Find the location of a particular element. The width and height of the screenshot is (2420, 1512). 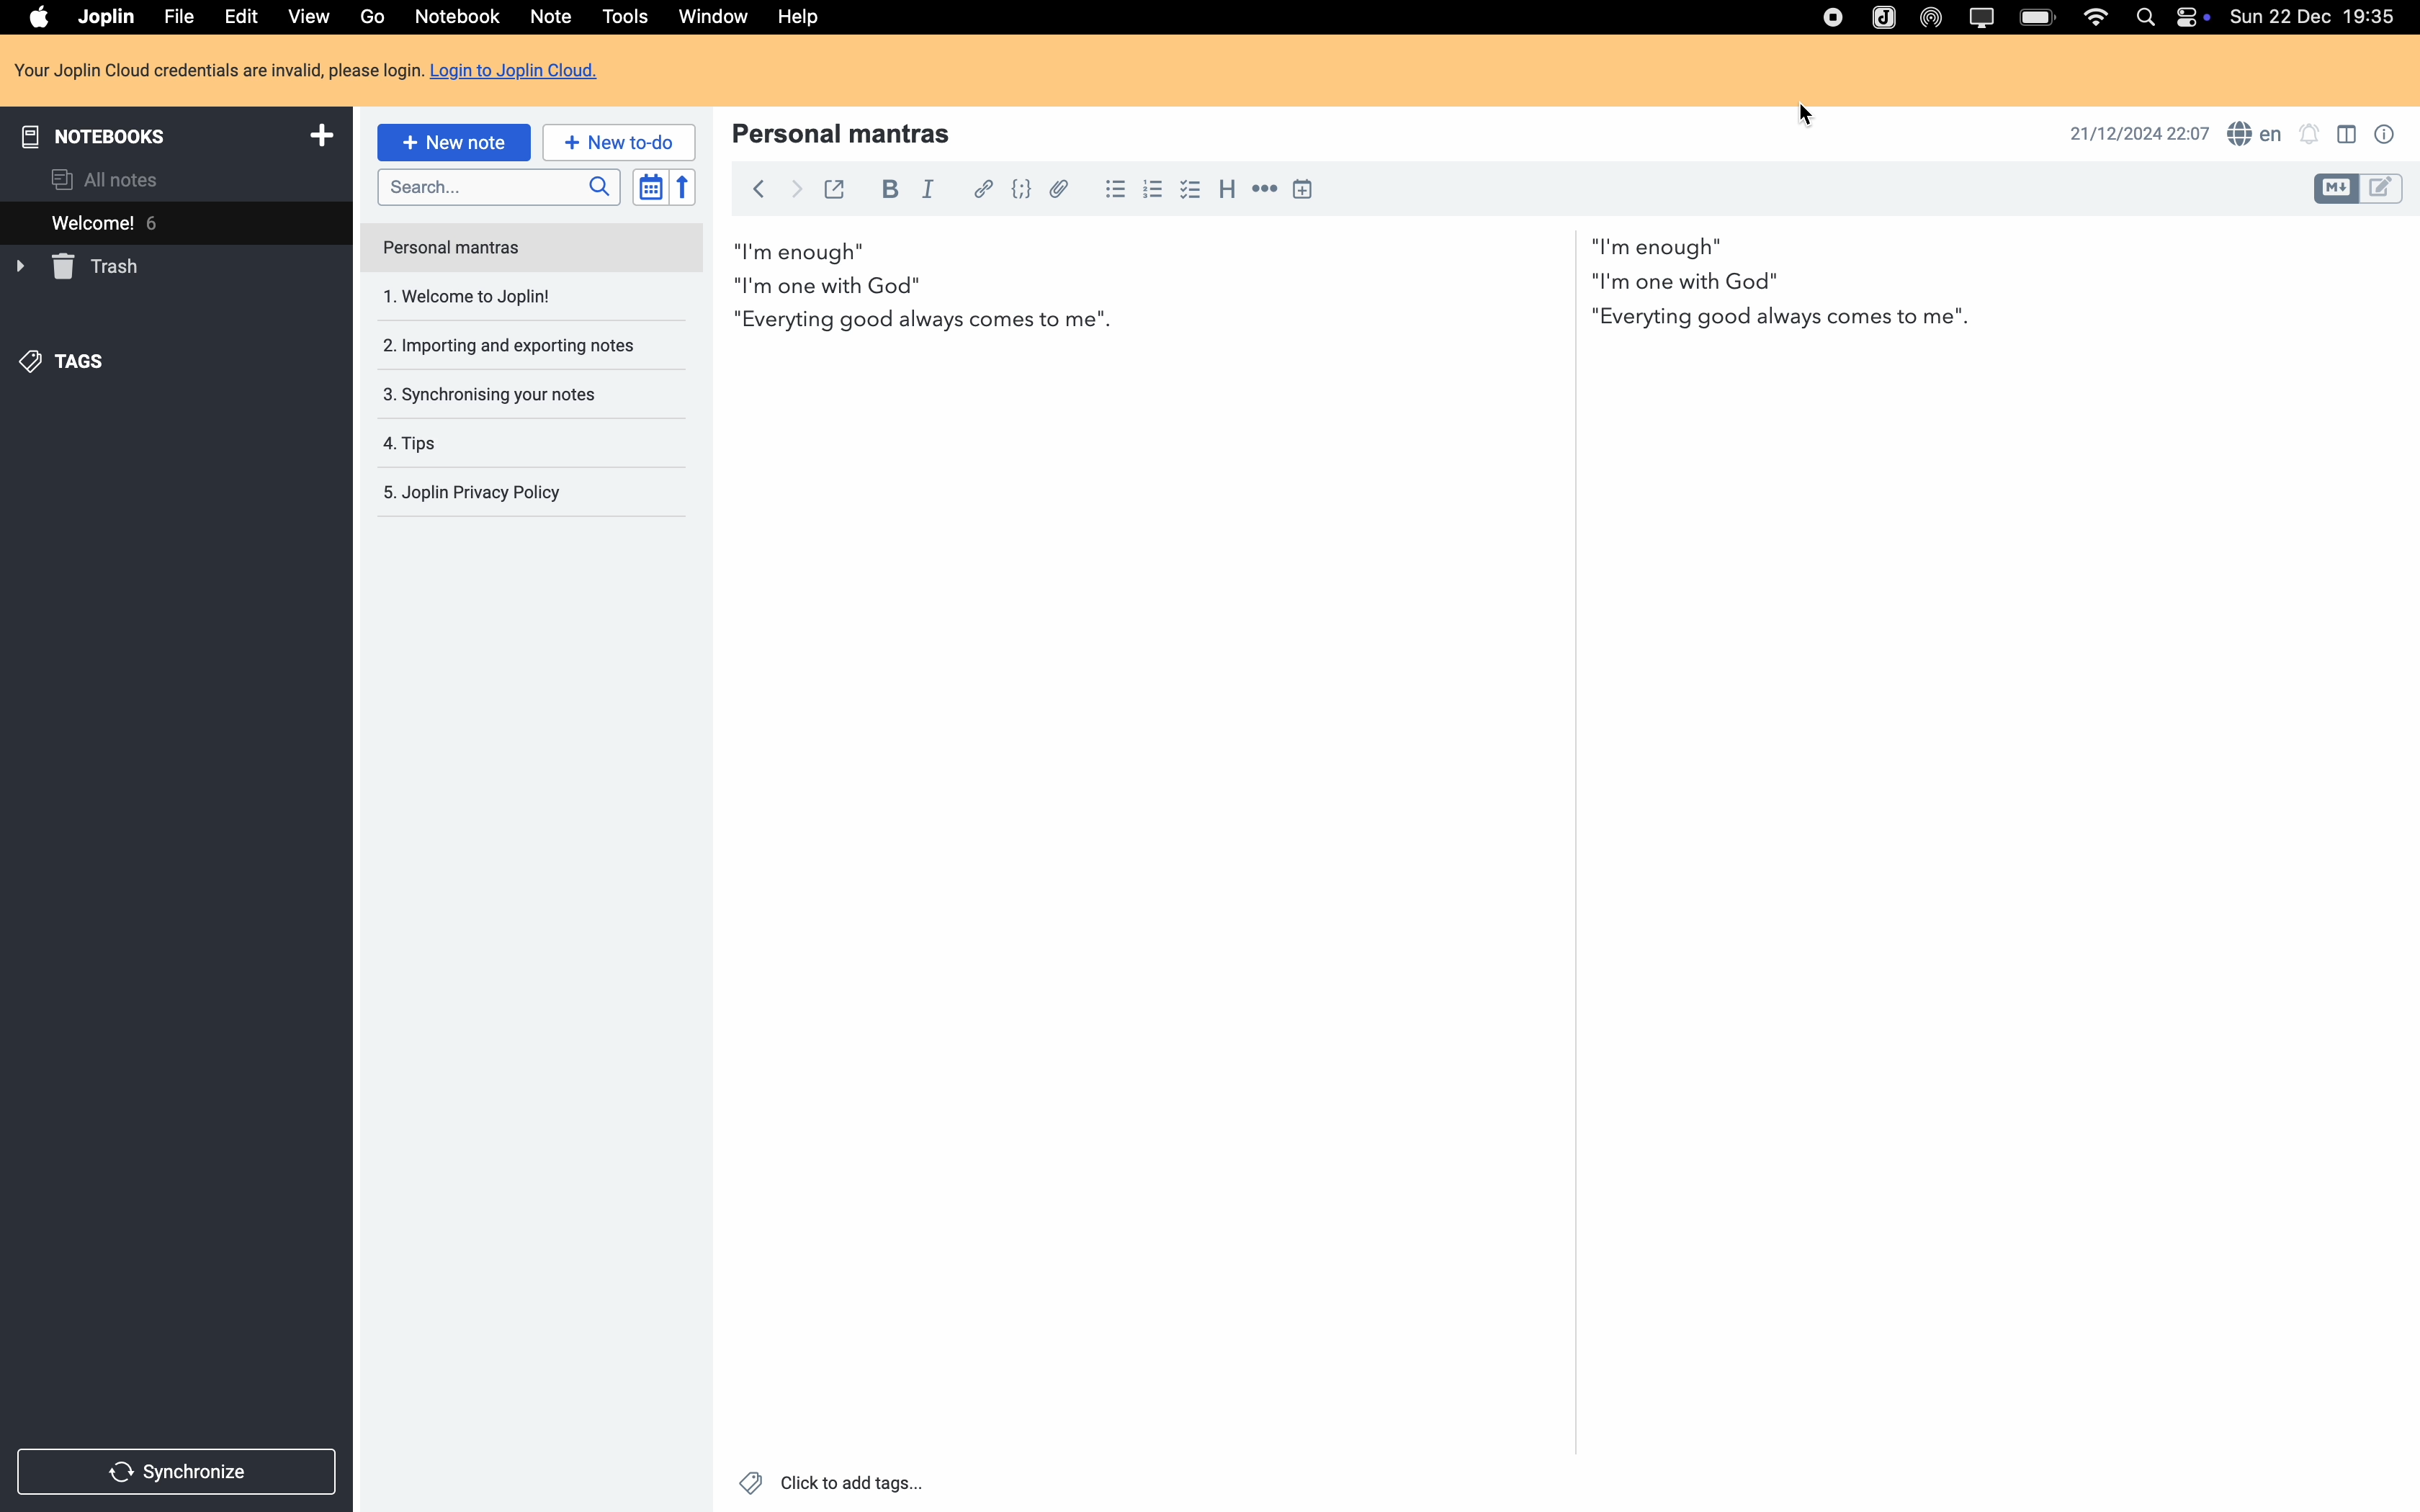

bold is located at coordinates (888, 188).